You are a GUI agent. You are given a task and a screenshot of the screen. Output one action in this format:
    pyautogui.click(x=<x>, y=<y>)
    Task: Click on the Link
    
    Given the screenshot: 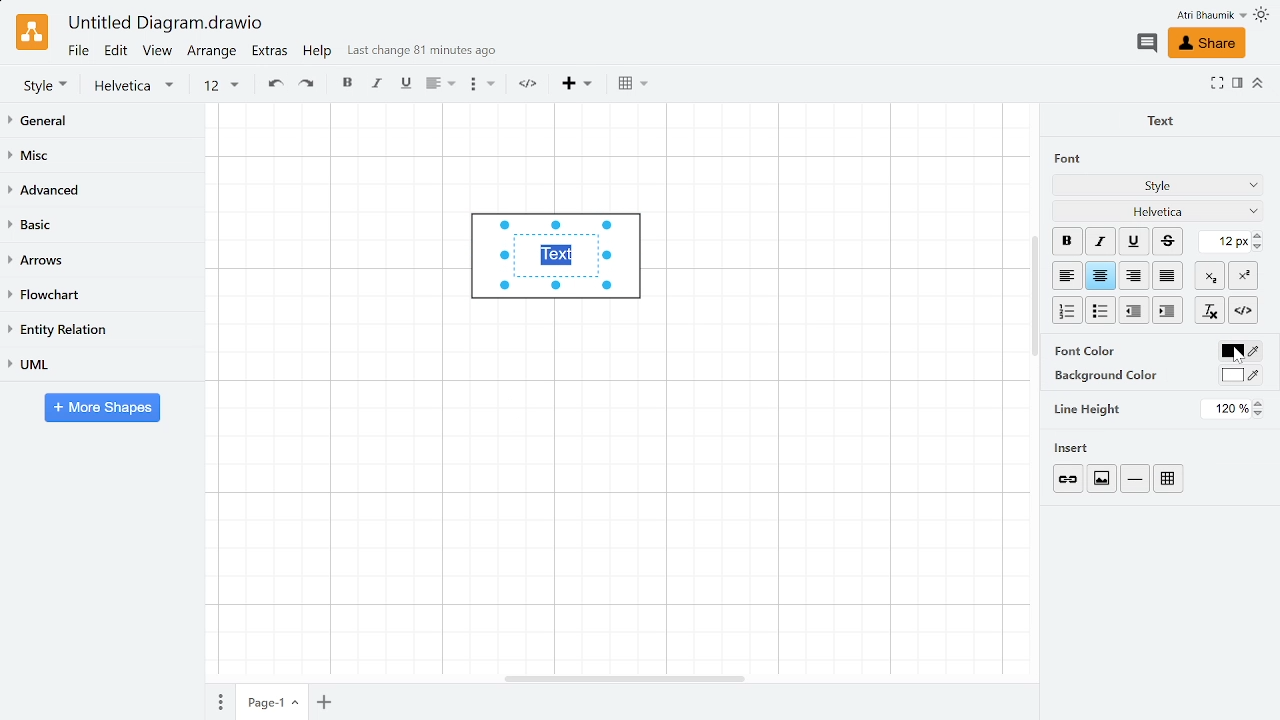 What is the action you would take?
    pyautogui.click(x=1070, y=479)
    